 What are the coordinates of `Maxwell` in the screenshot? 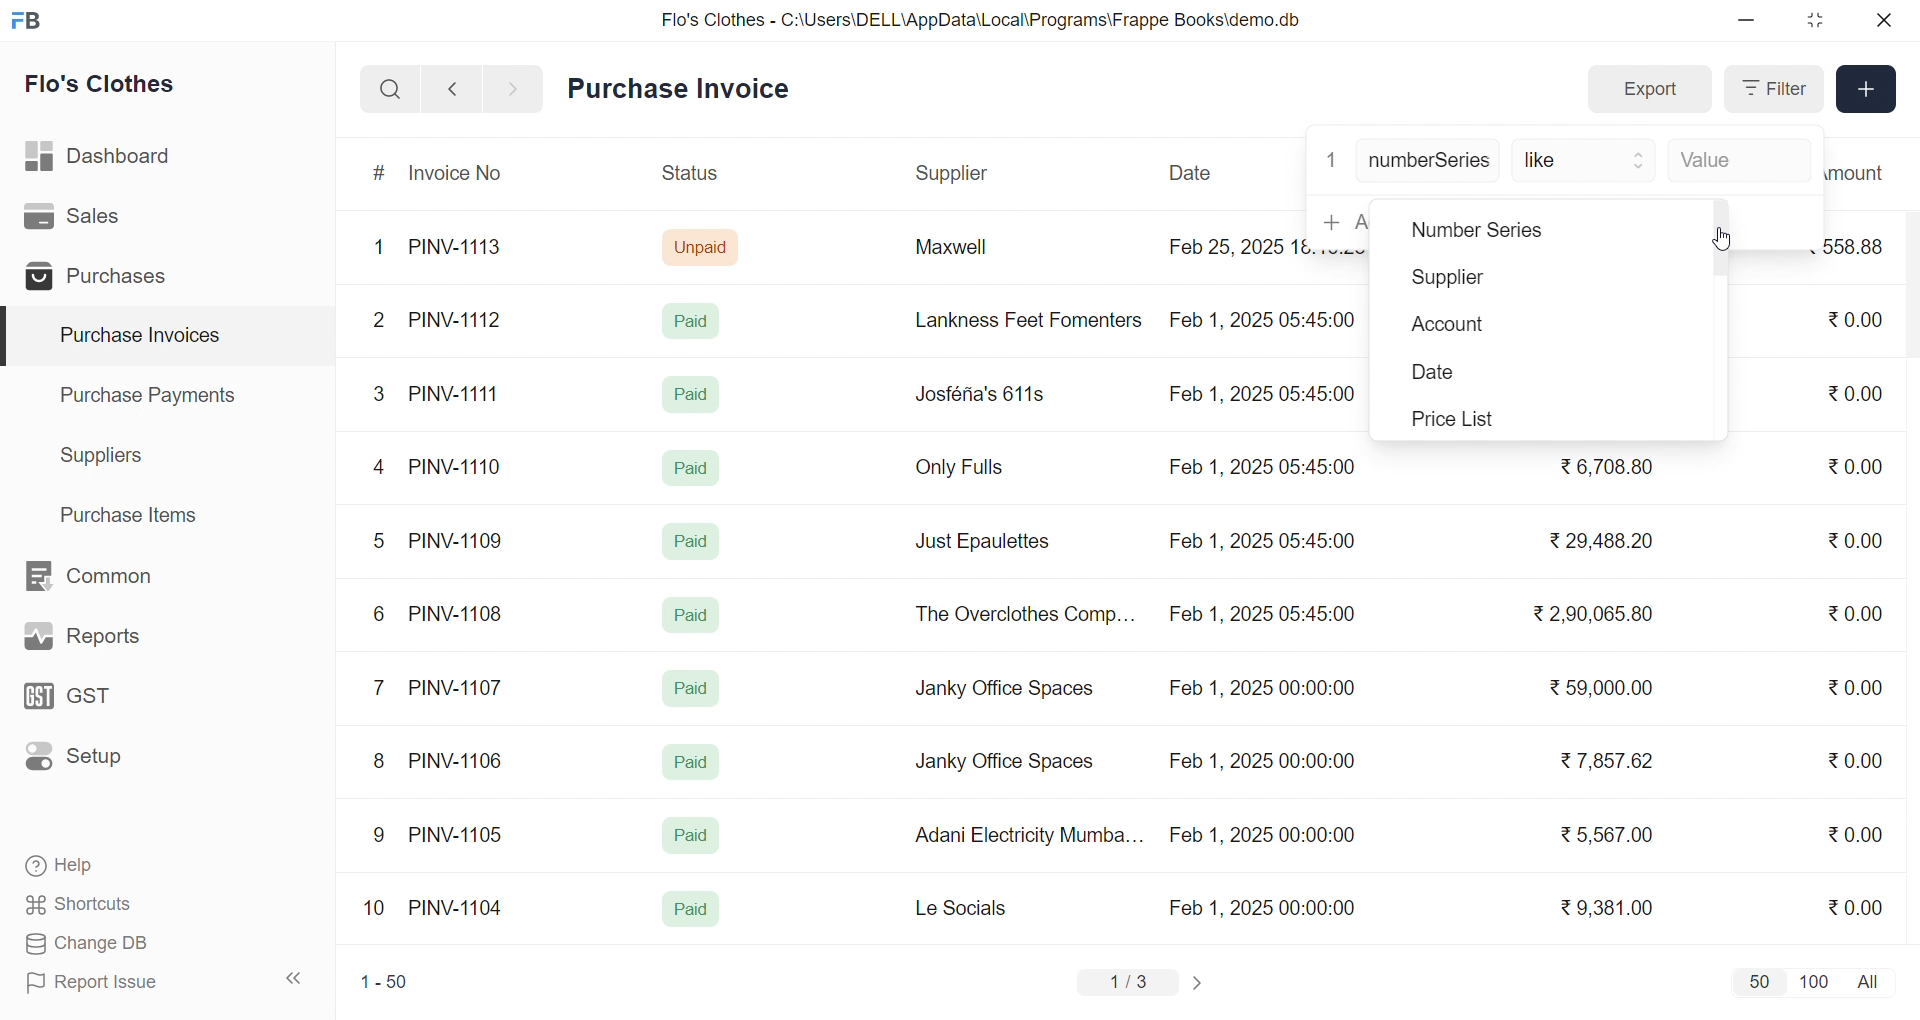 It's located at (974, 254).